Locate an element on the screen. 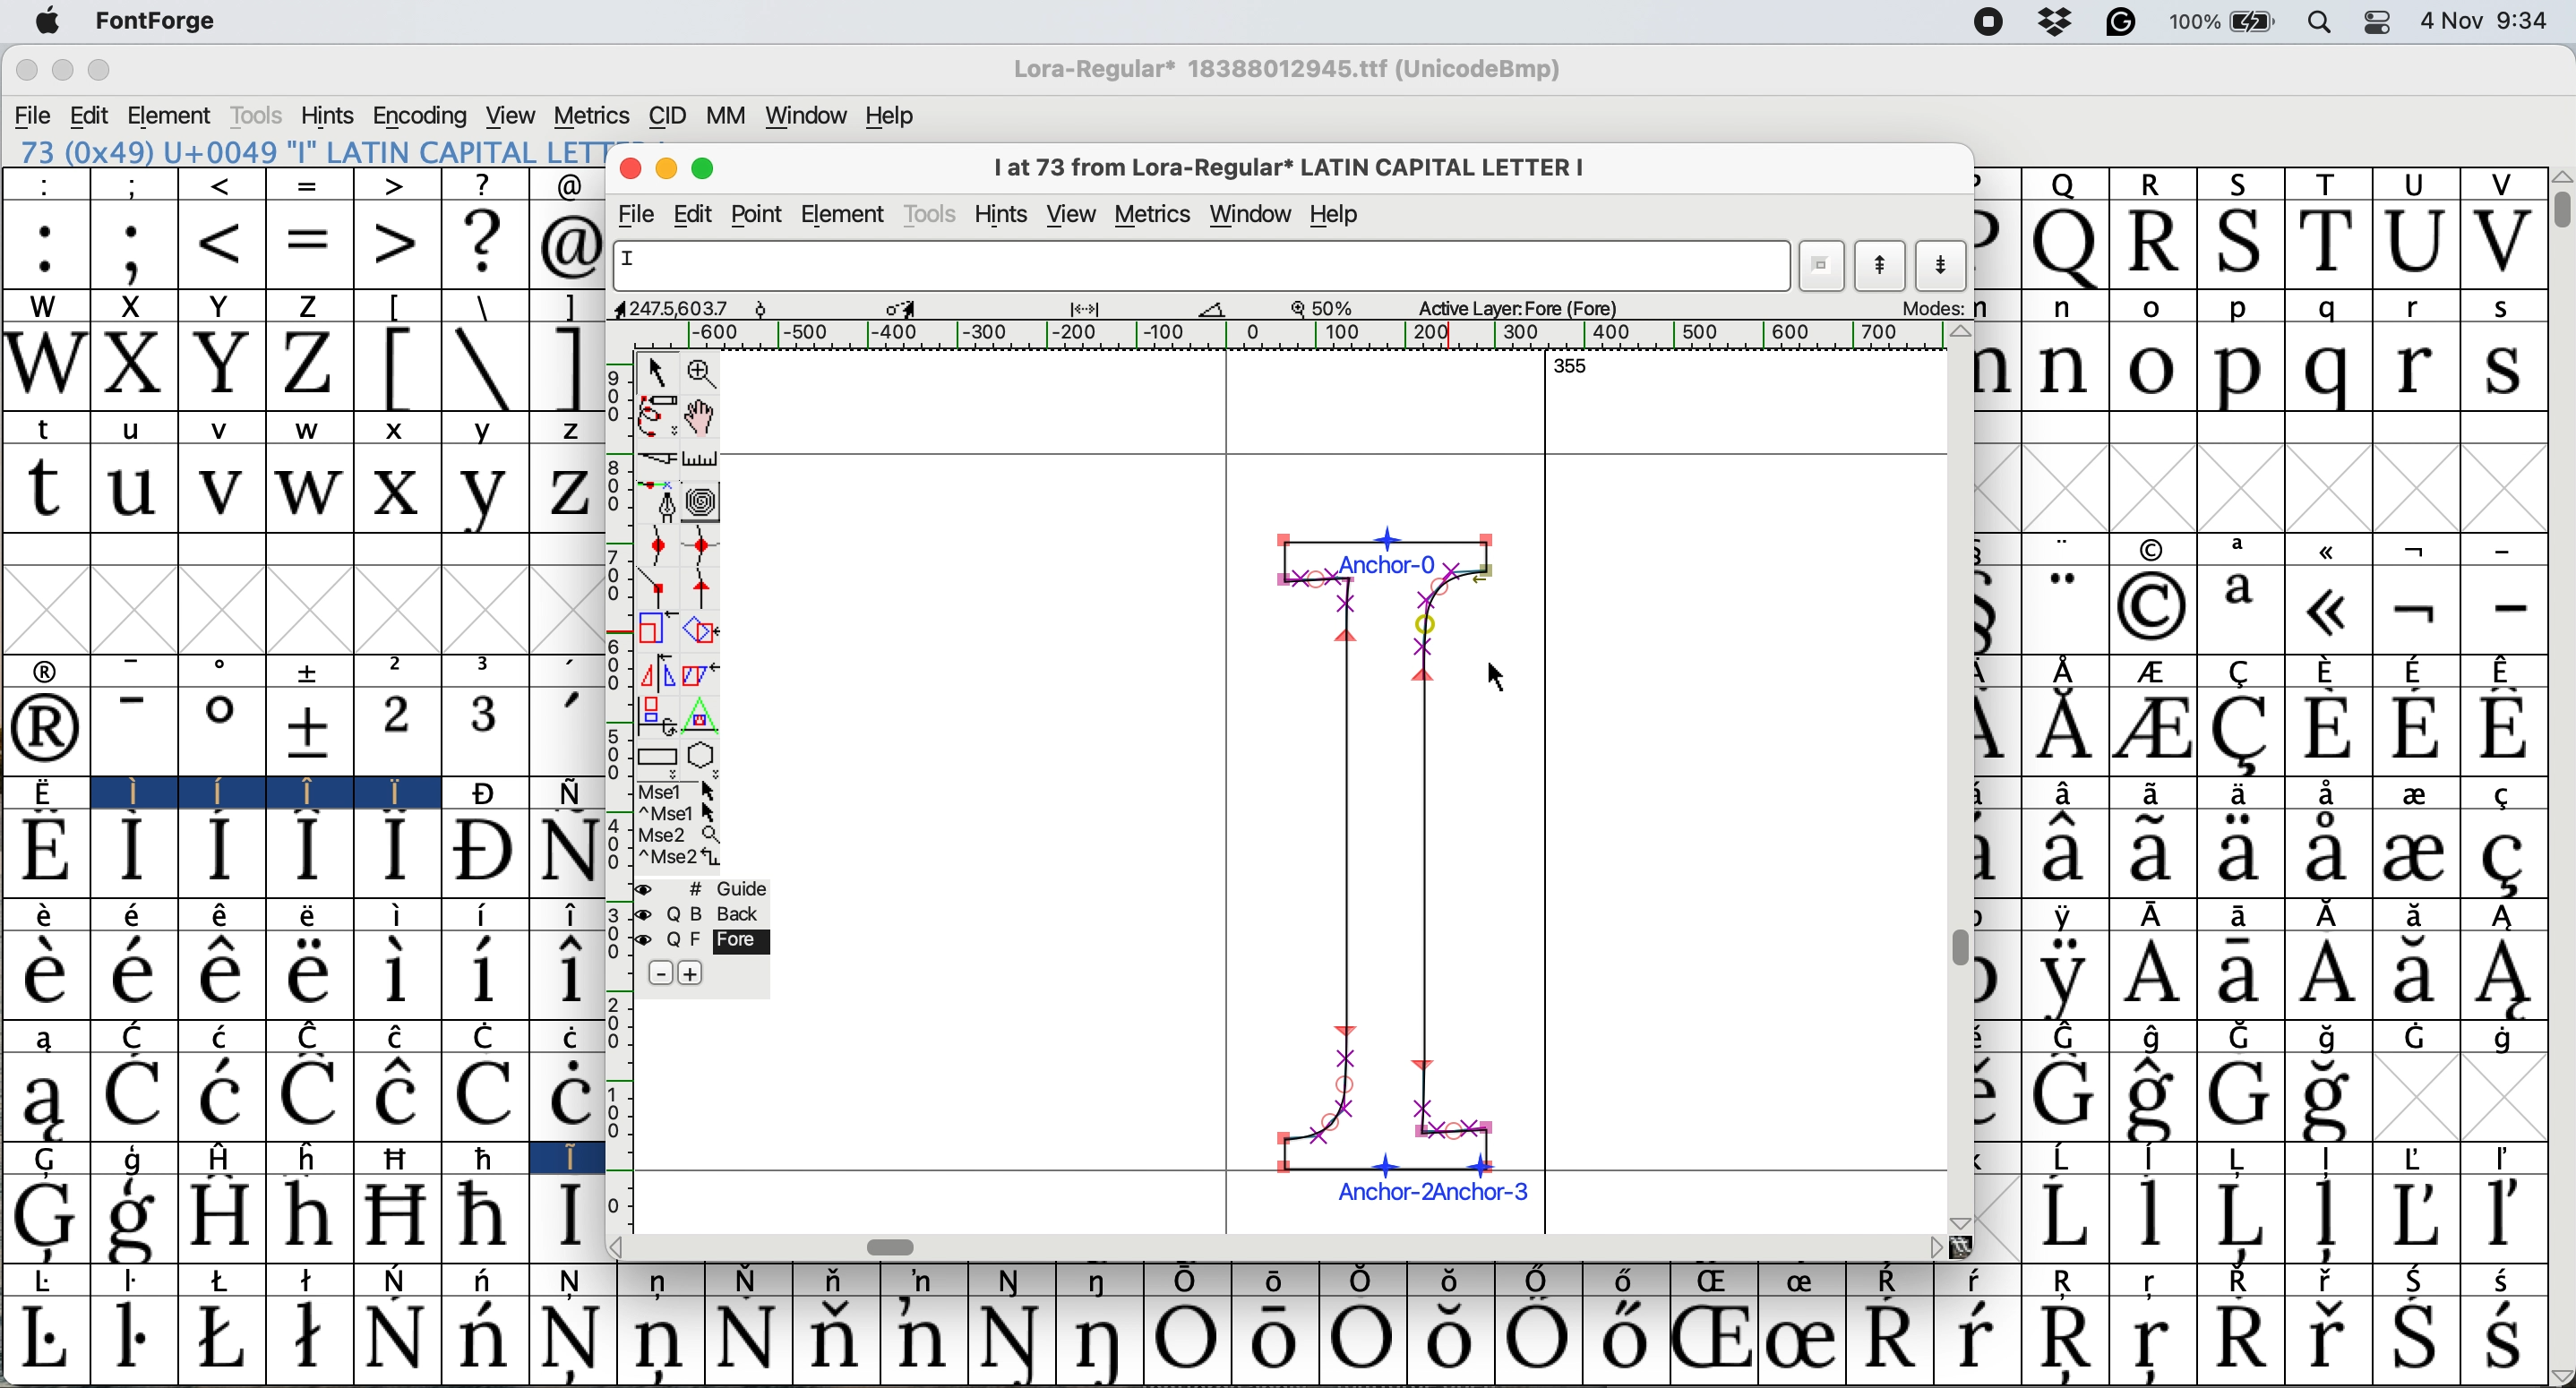 This screenshot has height=1388, width=2576. Symbol is located at coordinates (572, 1342).